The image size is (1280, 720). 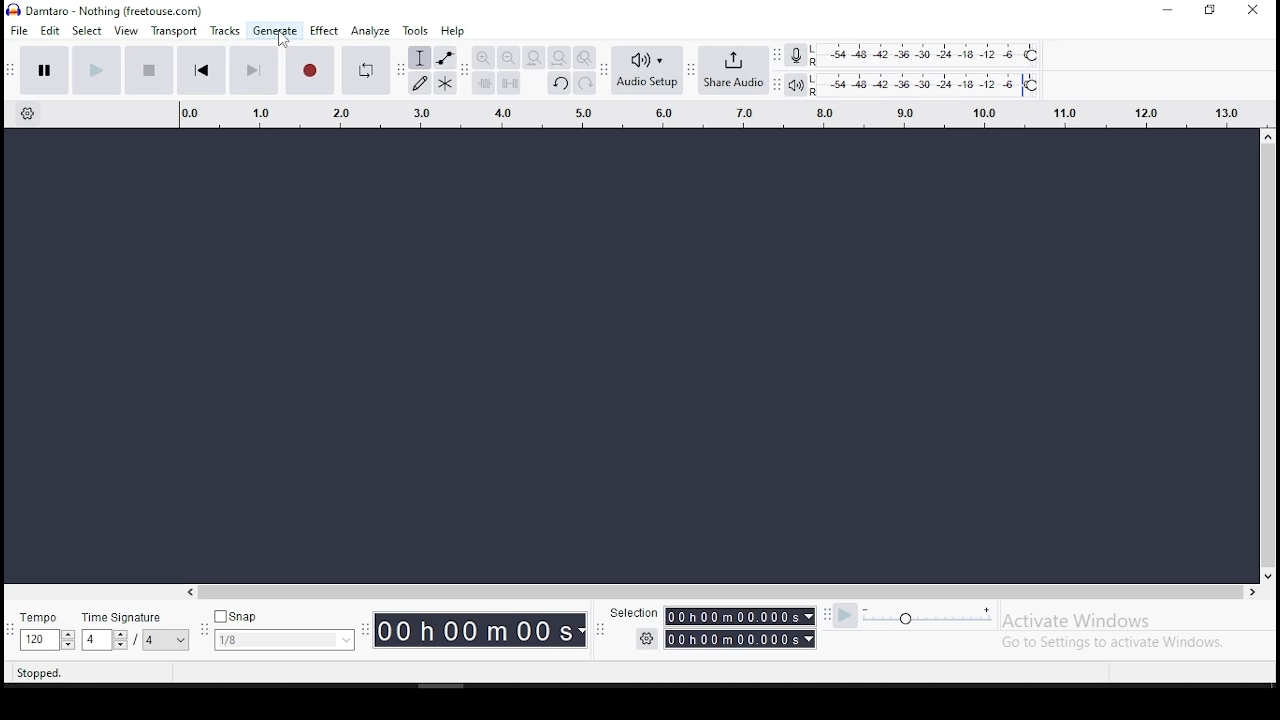 What do you see at coordinates (273, 31) in the screenshot?
I see `generate` at bounding box center [273, 31].